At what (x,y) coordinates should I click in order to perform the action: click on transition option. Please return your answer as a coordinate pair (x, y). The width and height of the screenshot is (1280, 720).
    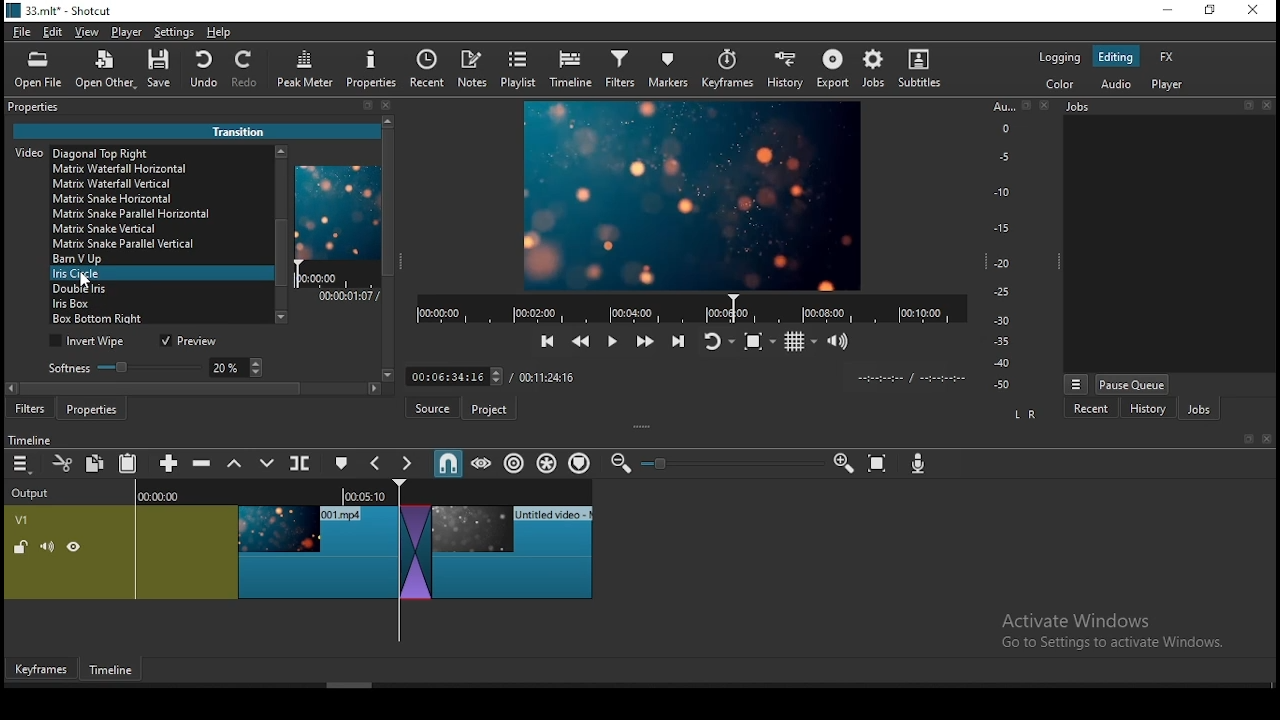
    Looking at the image, I should click on (158, 170).